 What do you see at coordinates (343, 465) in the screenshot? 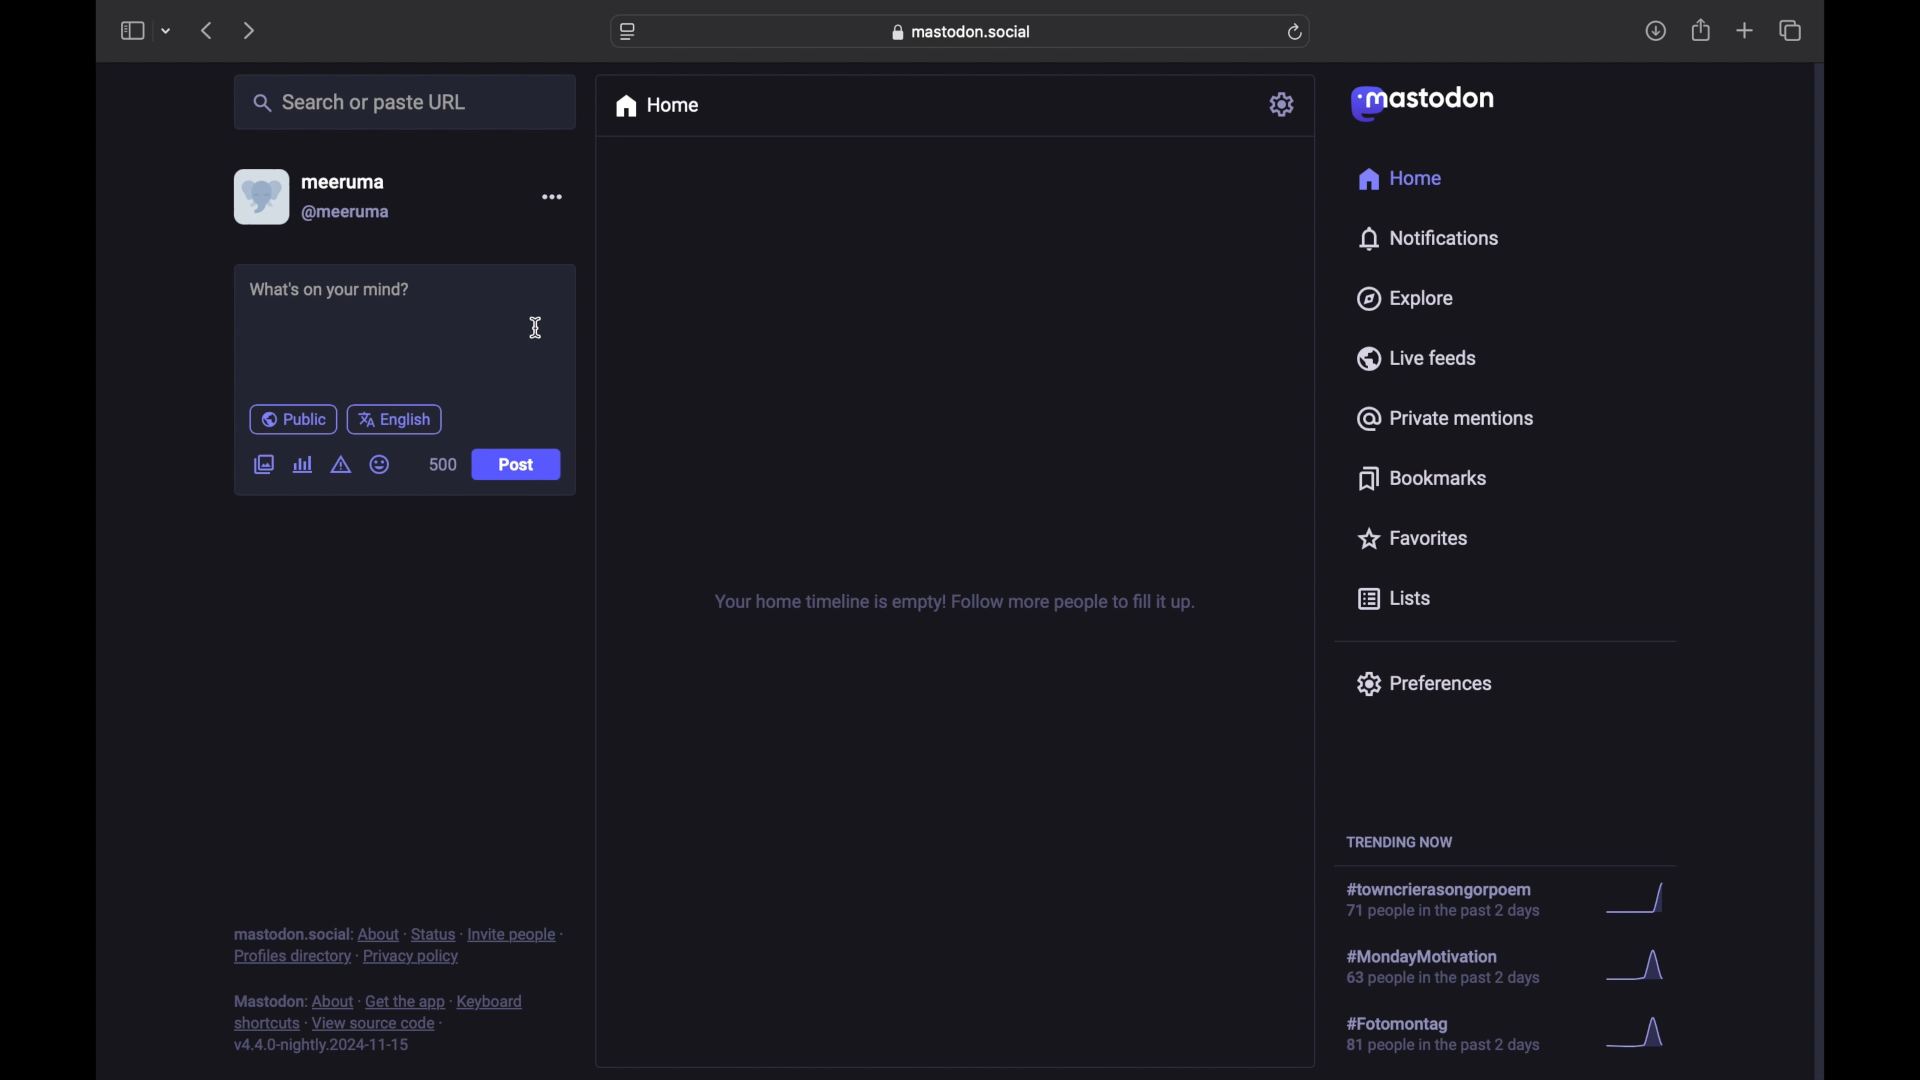
I see `add content warning` at bounding box center [343, 465].